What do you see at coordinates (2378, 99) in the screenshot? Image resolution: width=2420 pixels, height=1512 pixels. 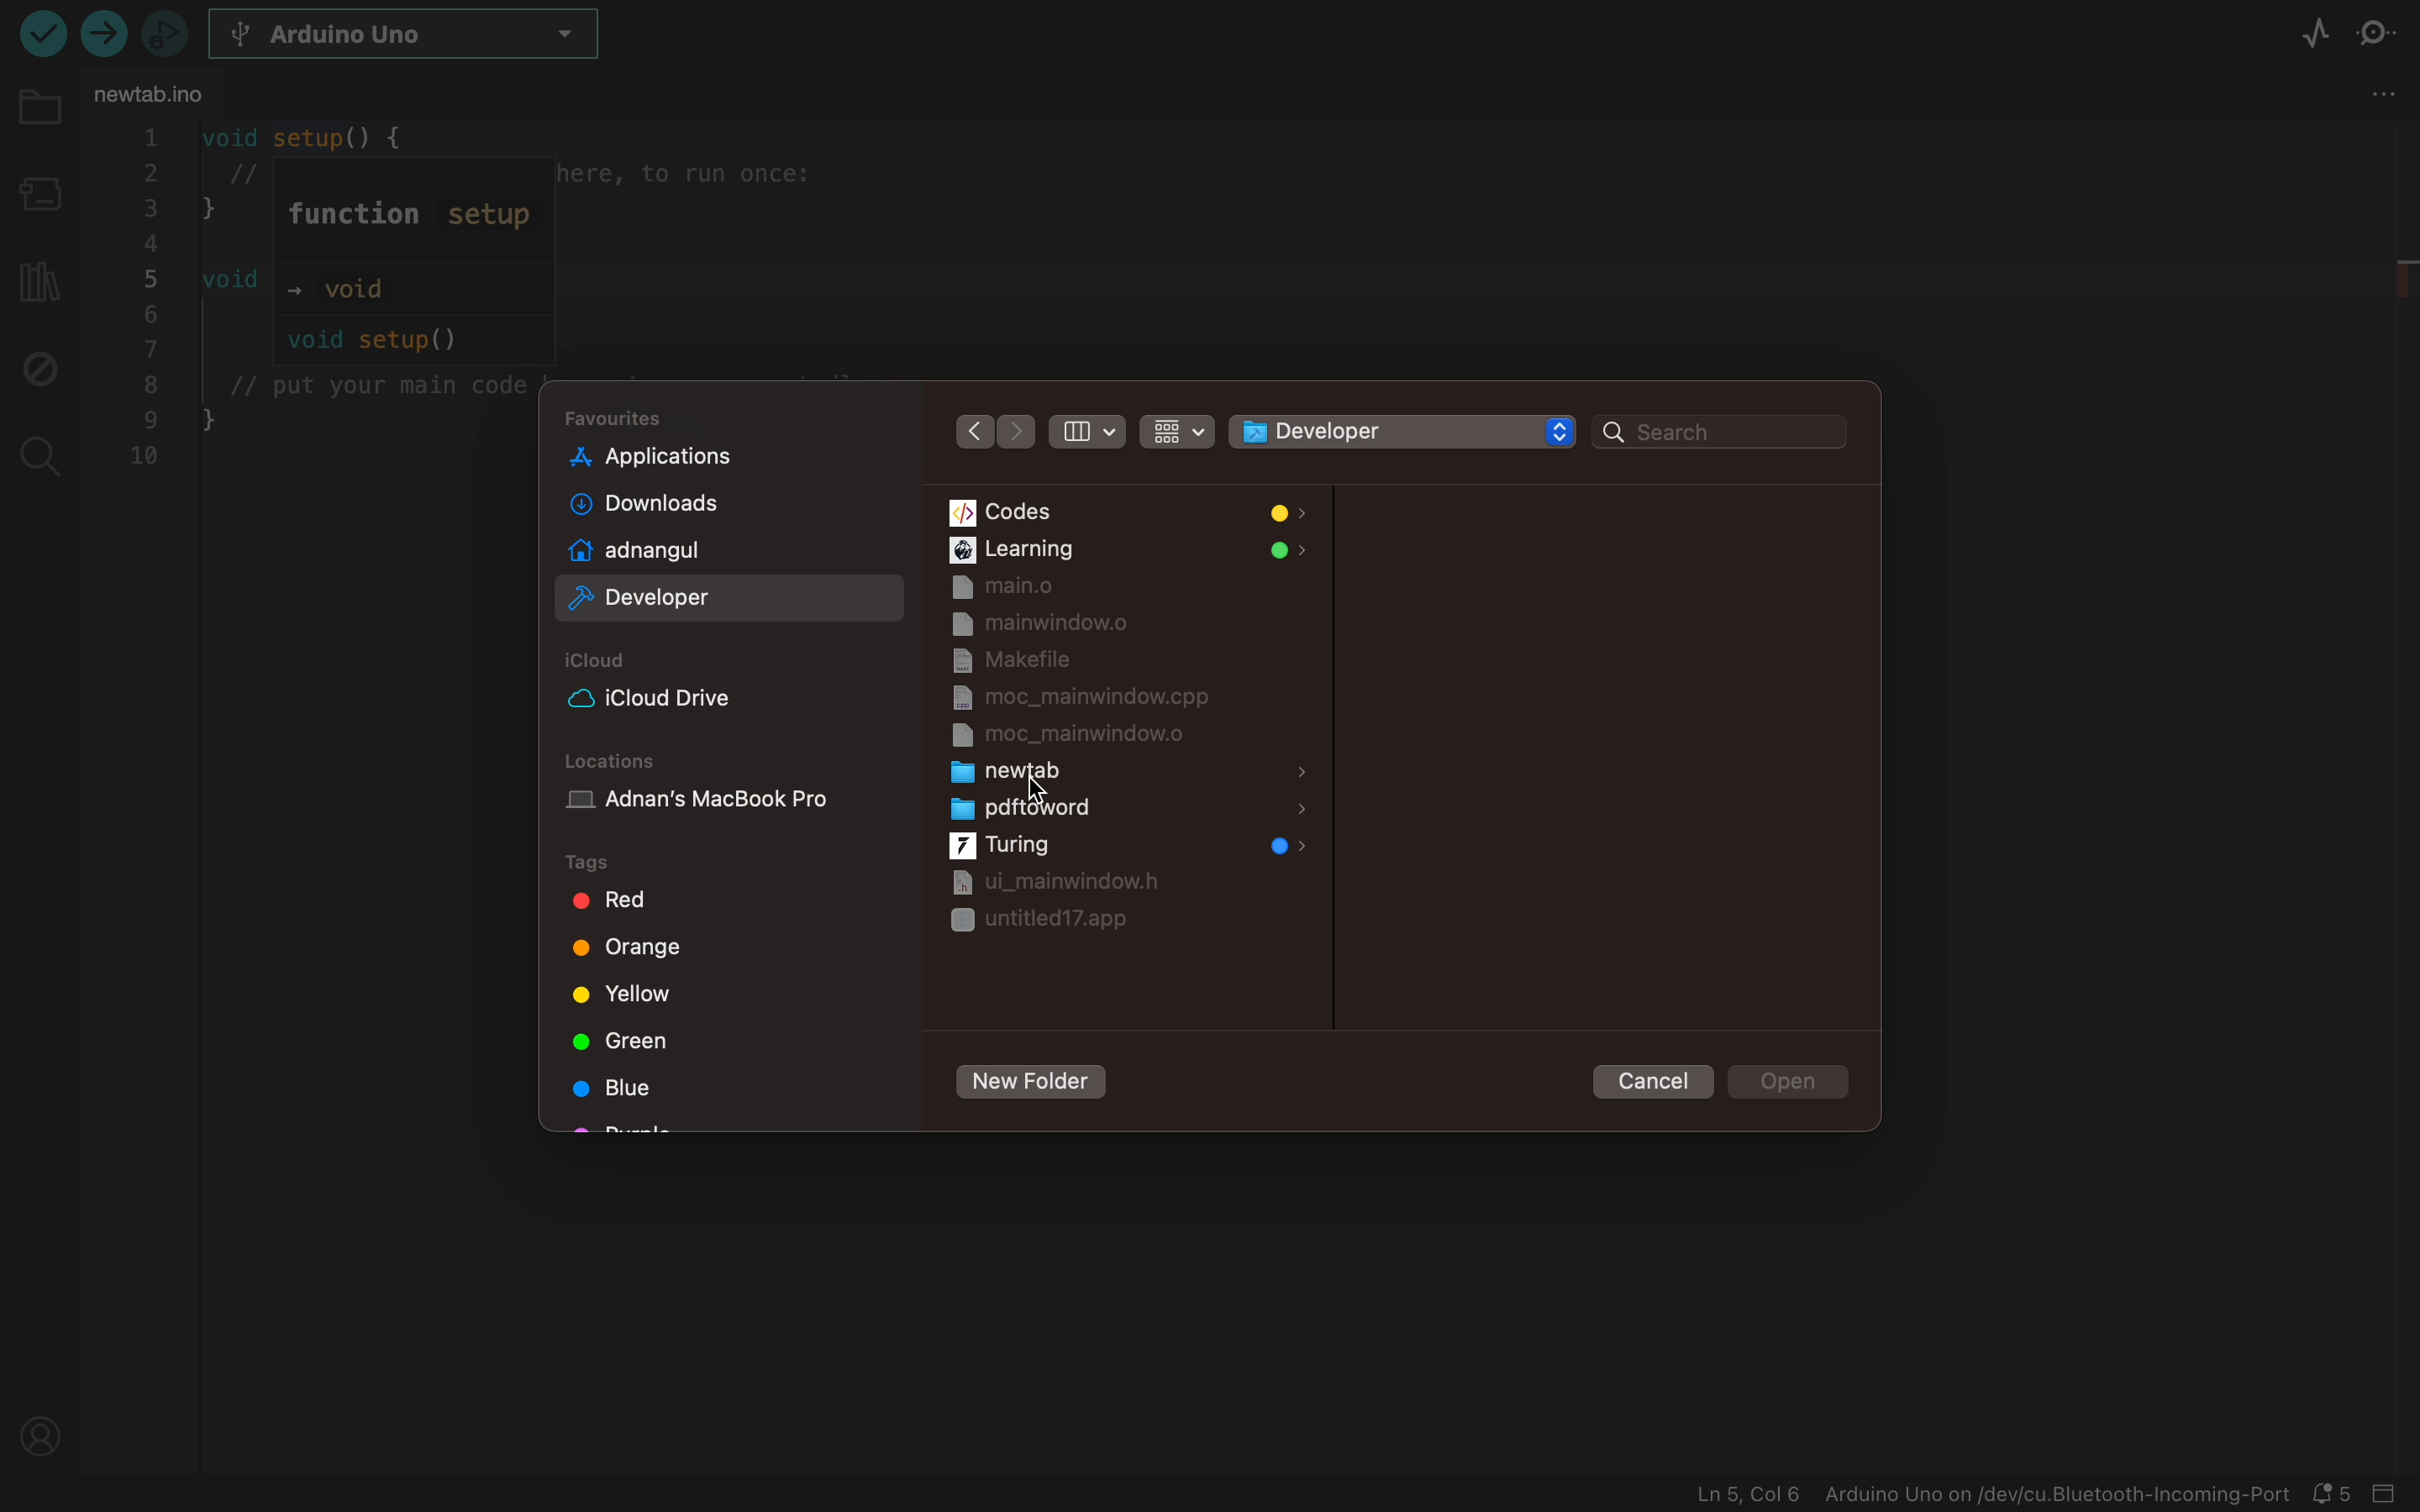 I see `setting` at bounding box center [2378, 99].